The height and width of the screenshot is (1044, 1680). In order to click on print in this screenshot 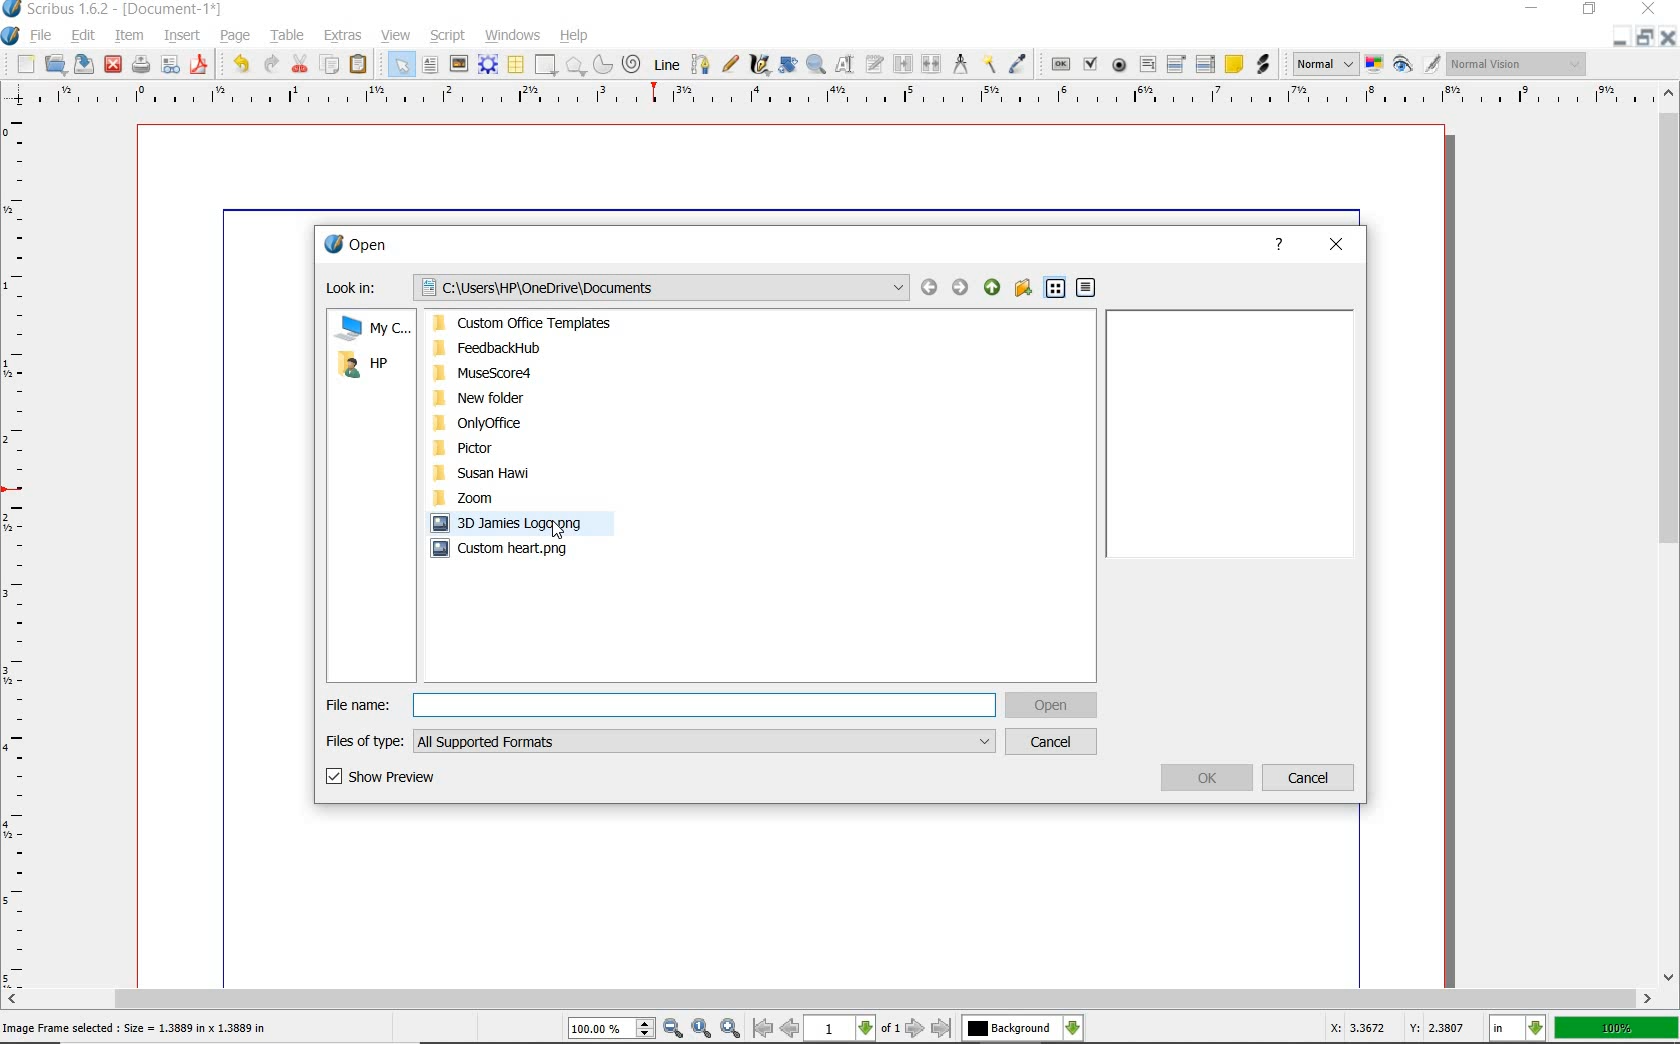, I will do `click(140, 63)`.